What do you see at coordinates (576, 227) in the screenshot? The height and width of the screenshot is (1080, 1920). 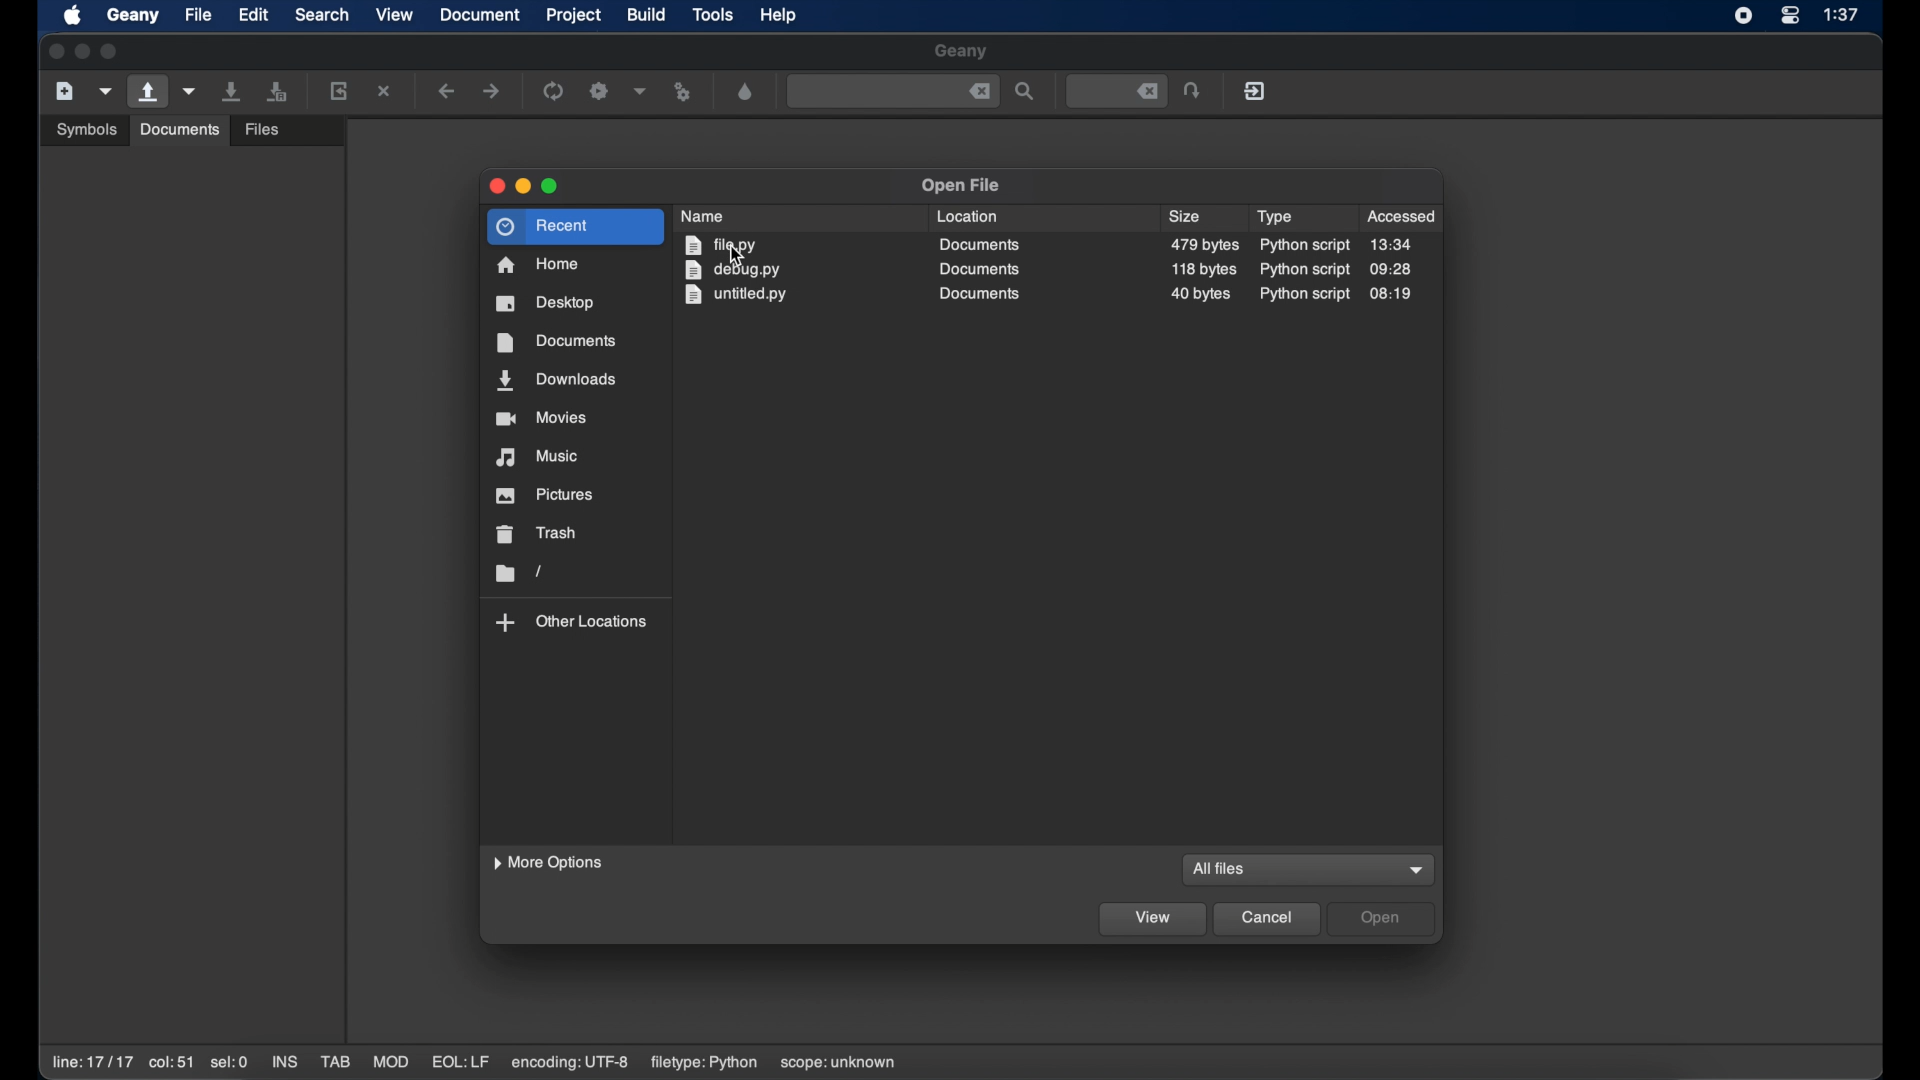 I see `recent` at bounding box center [576, 227].